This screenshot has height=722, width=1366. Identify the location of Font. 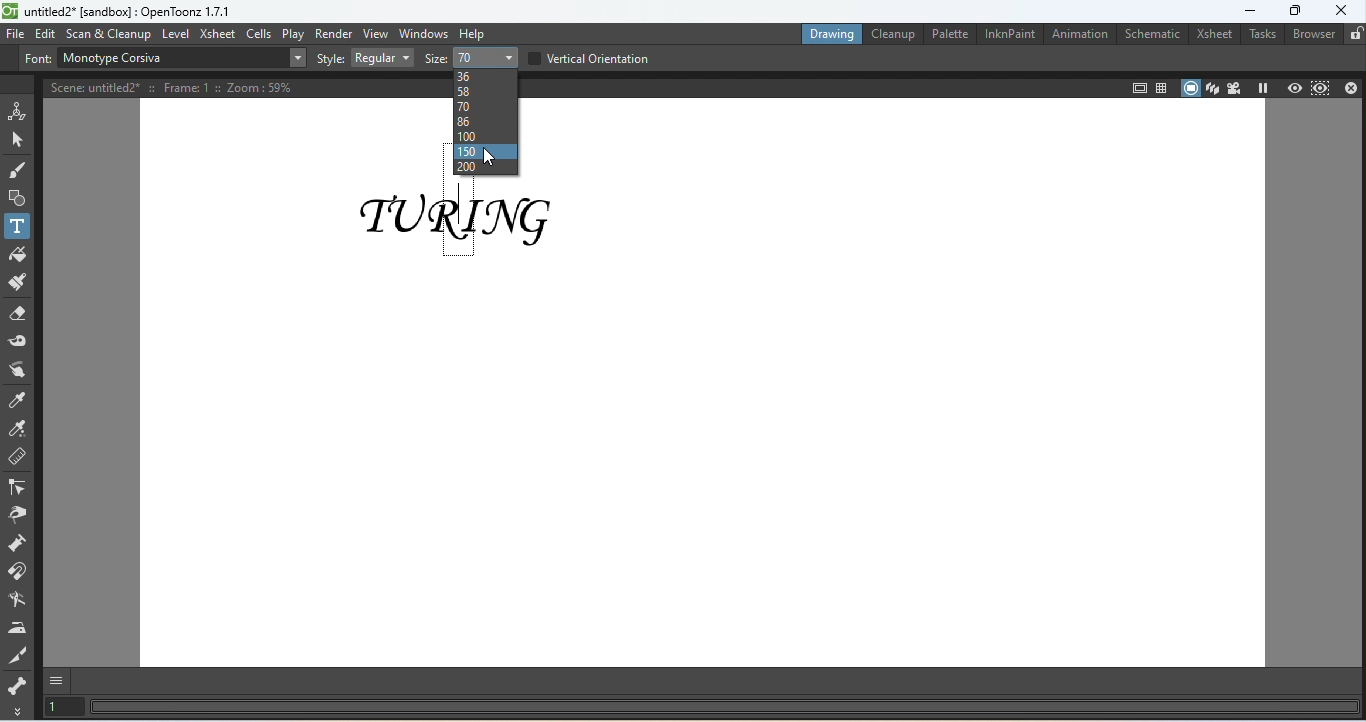
(35, 61).